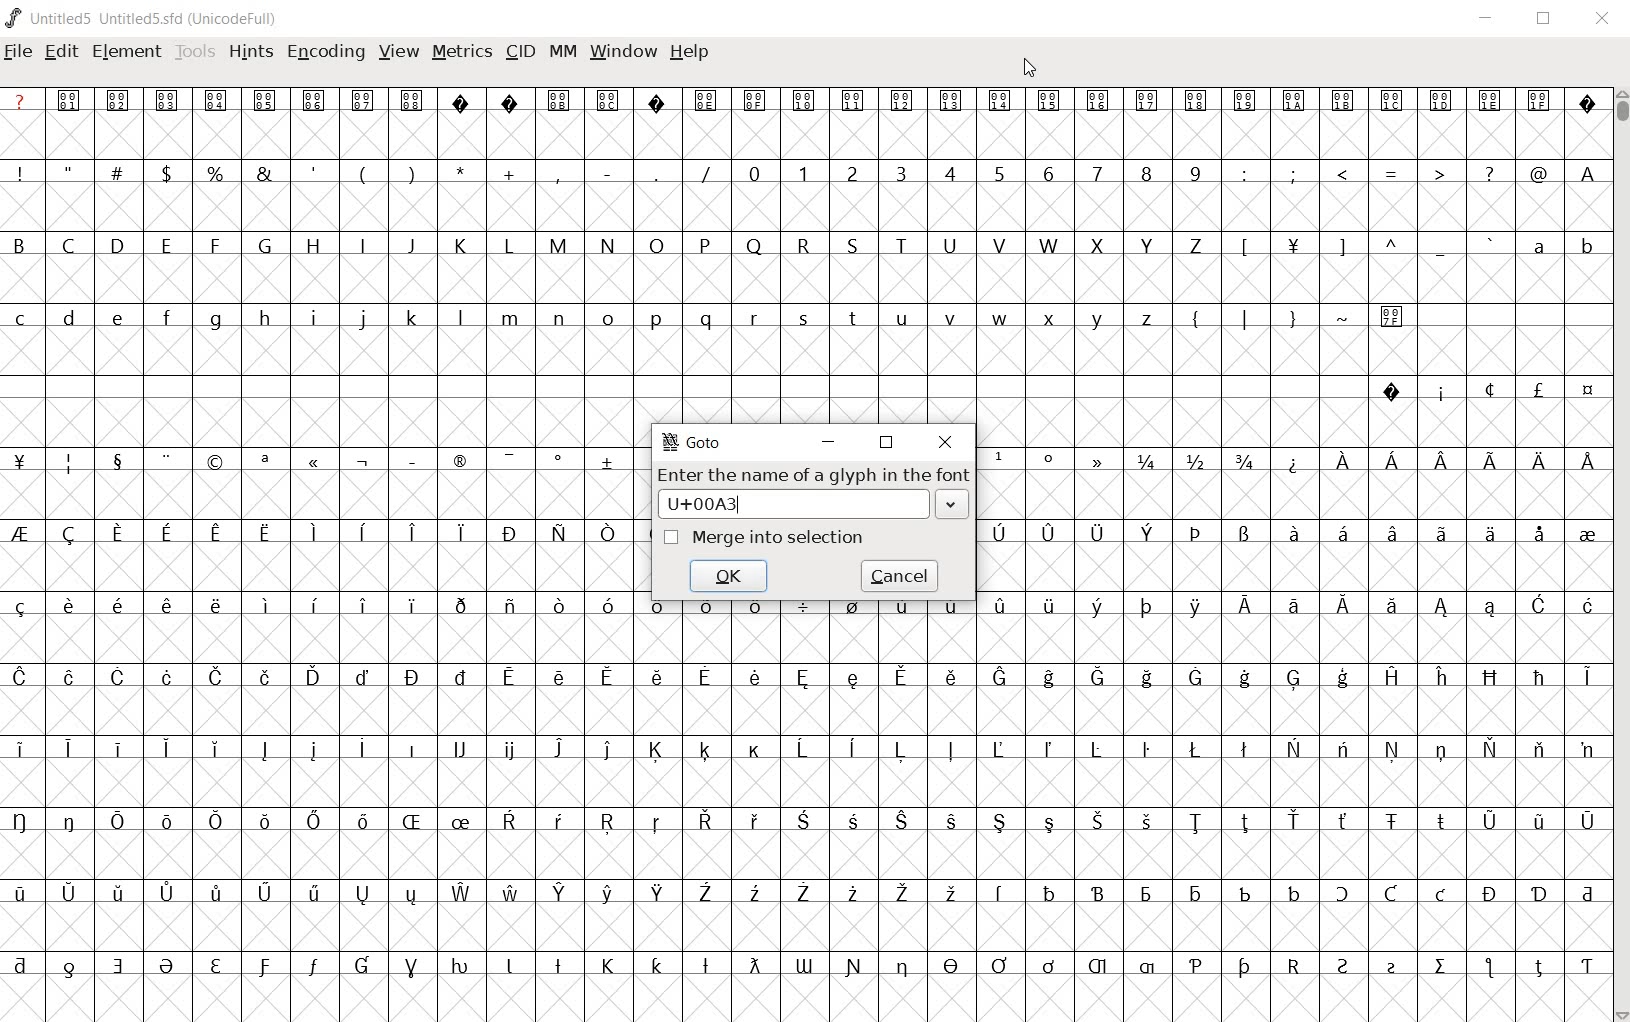  I want to click on Symbol, so click(1538, 393).